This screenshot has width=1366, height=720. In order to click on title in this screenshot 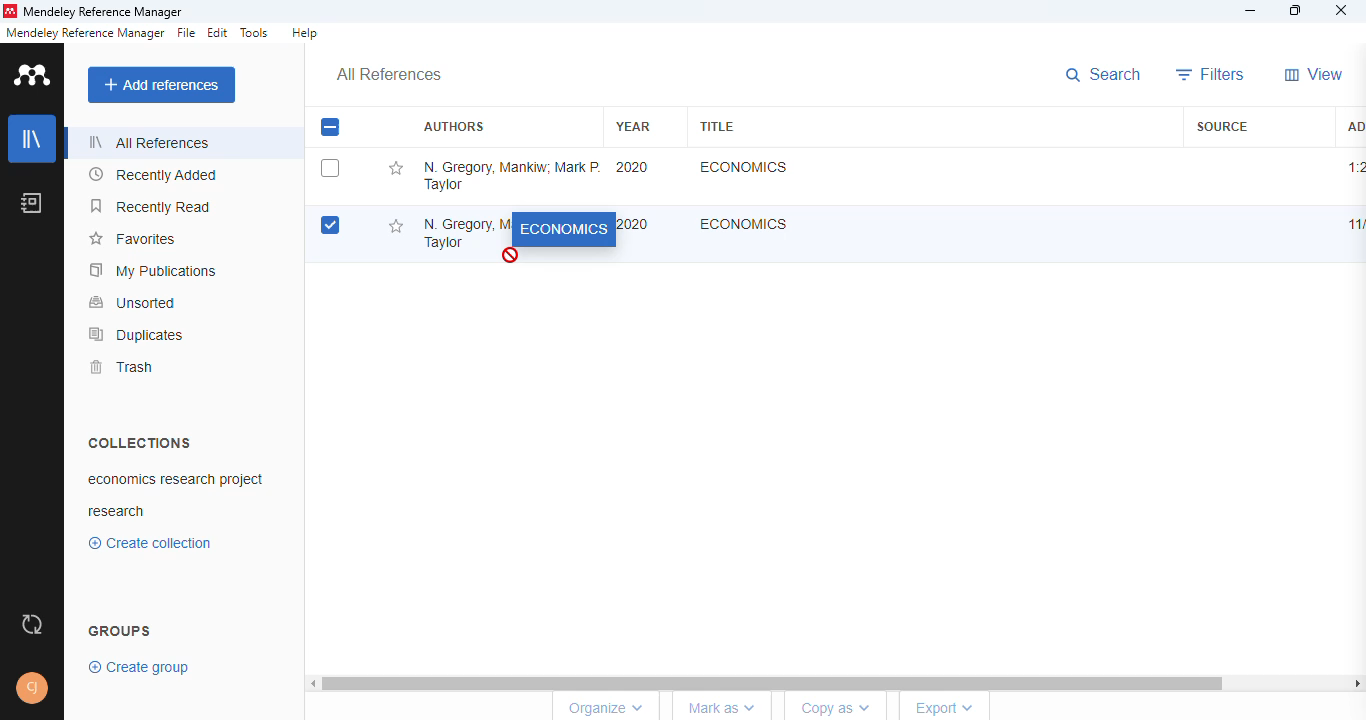, I will do `click(716, 126)`.